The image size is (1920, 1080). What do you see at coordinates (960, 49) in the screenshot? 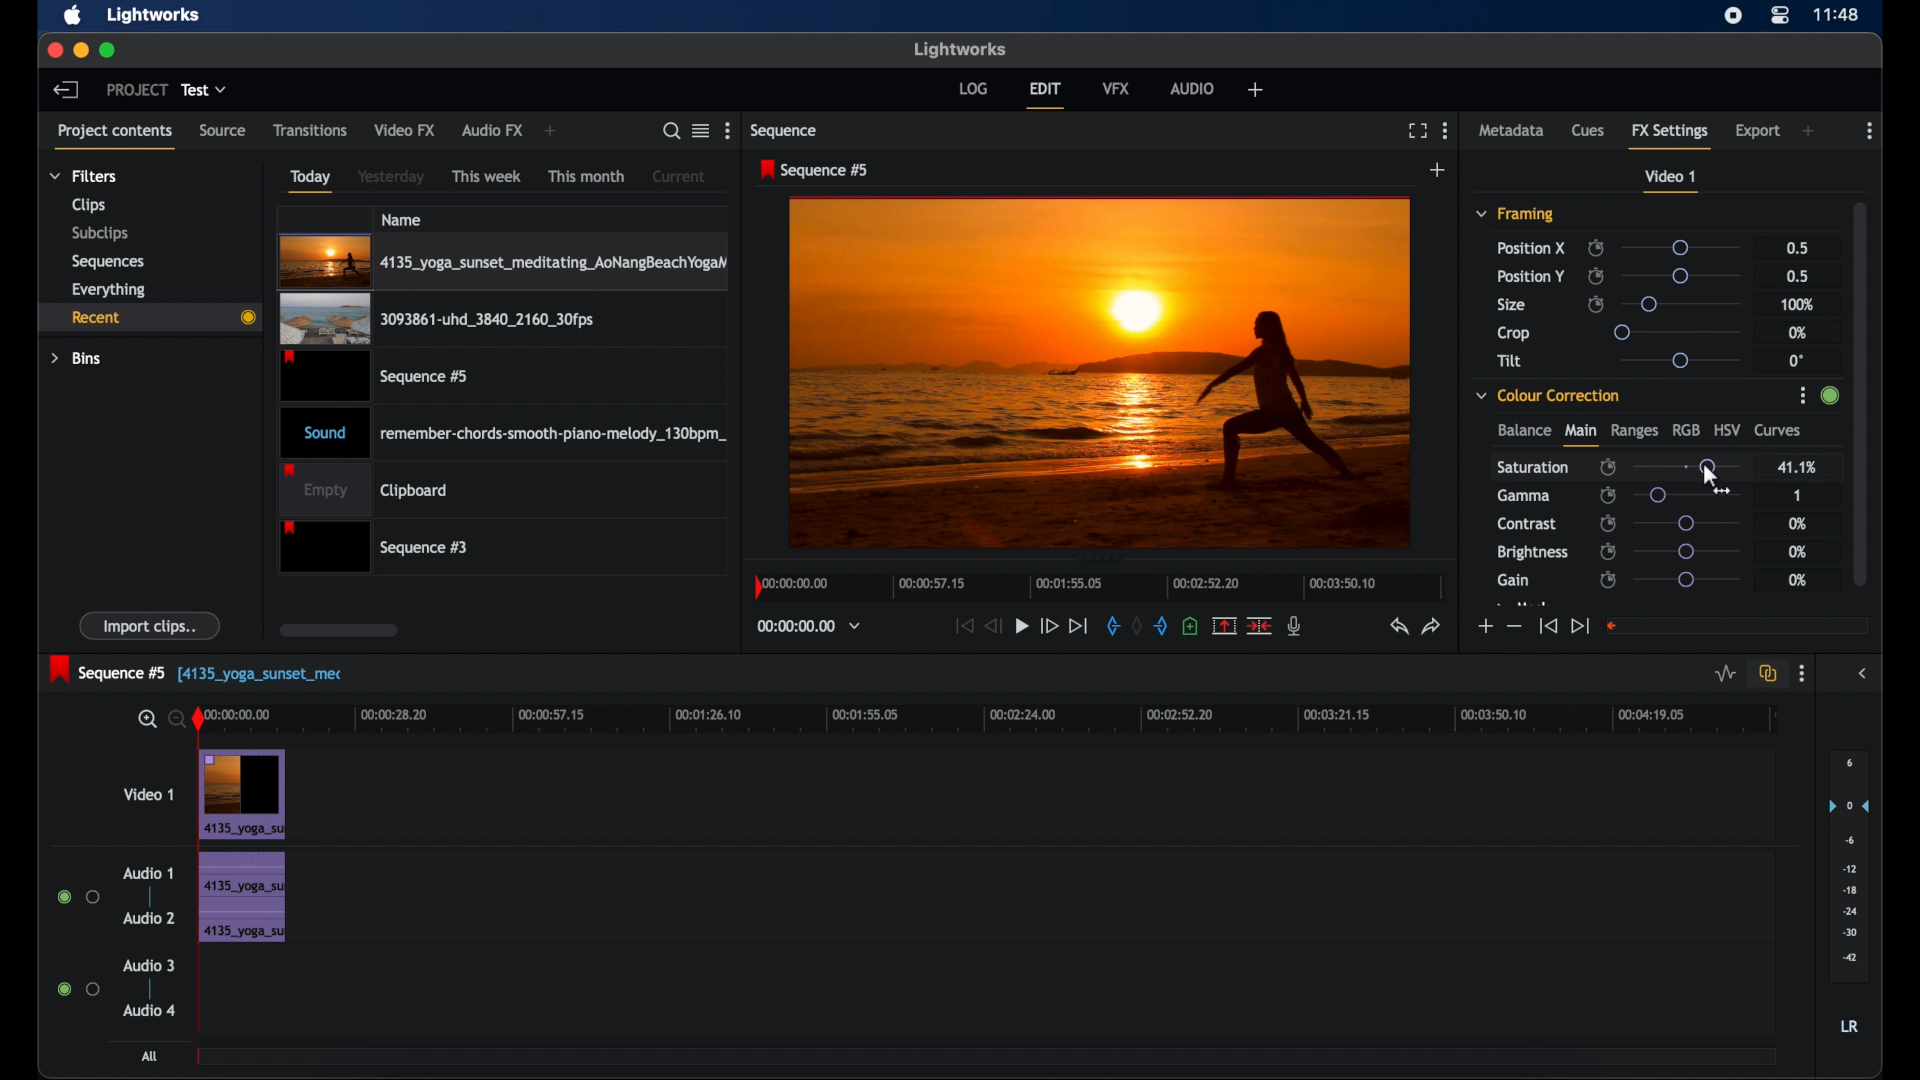
I see `lightworks` at bounding box center [960, 49].